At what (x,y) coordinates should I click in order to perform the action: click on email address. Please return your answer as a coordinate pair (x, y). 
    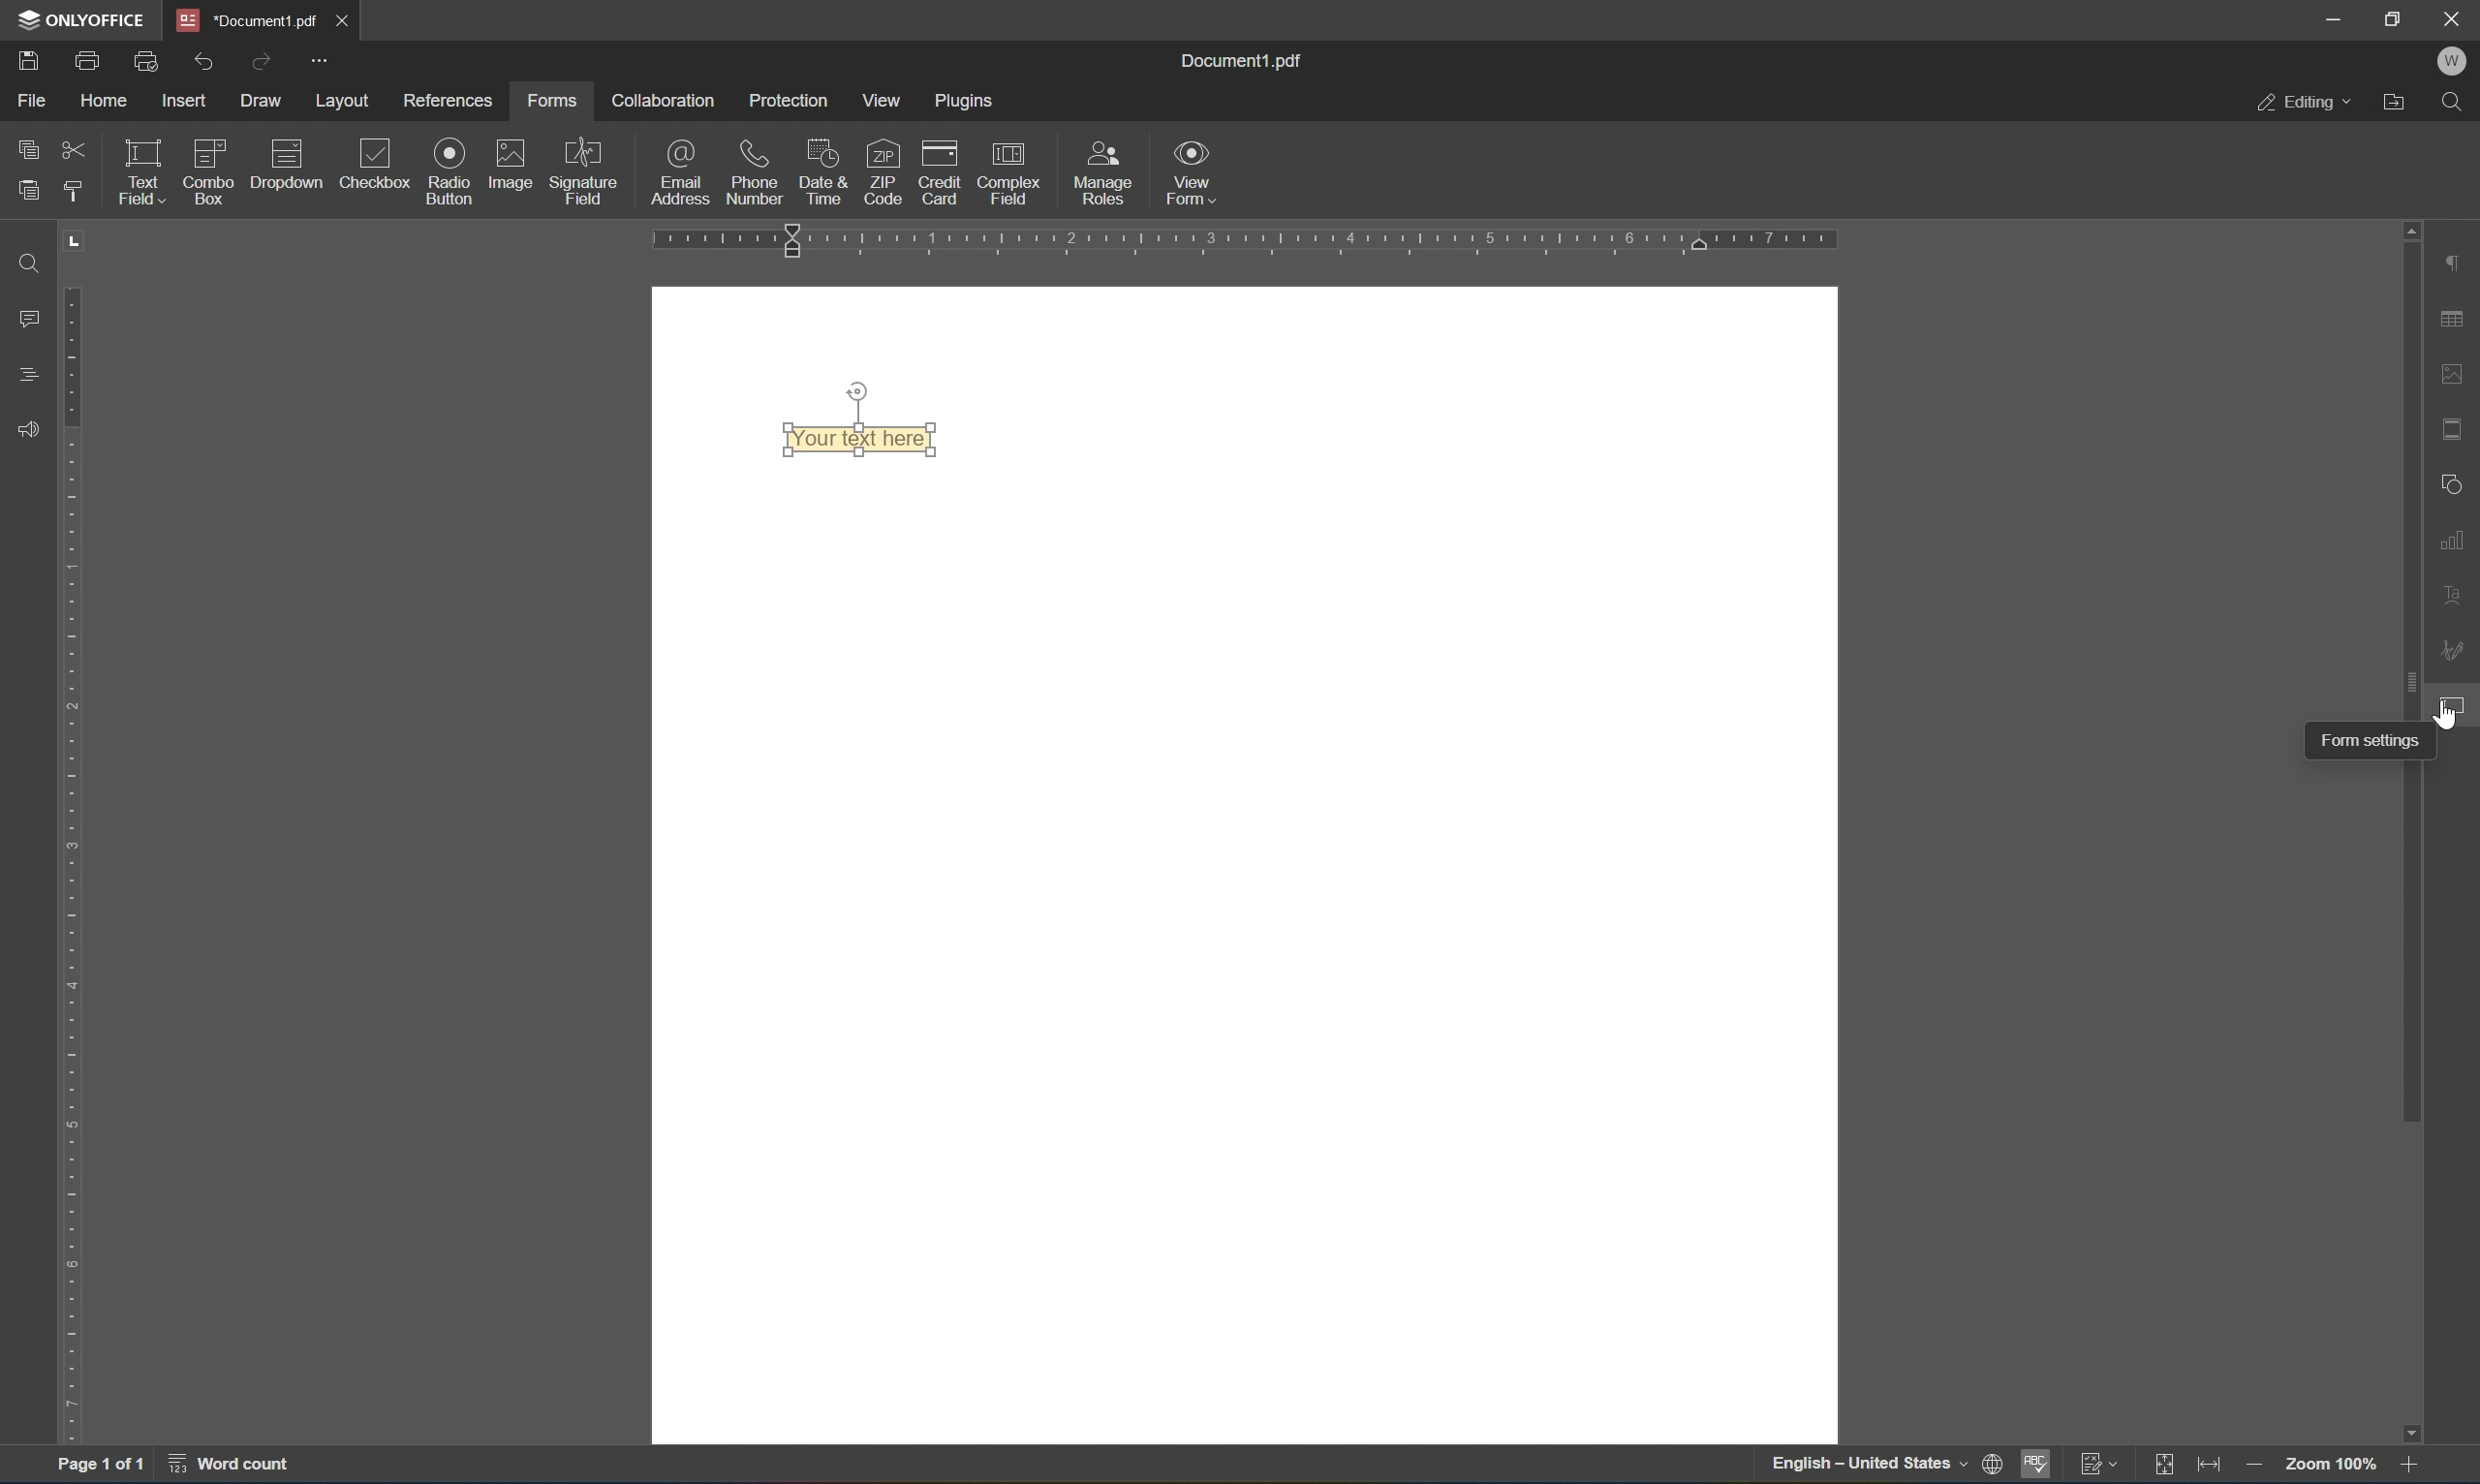
    Looking at the image, I should click on (679, 173).